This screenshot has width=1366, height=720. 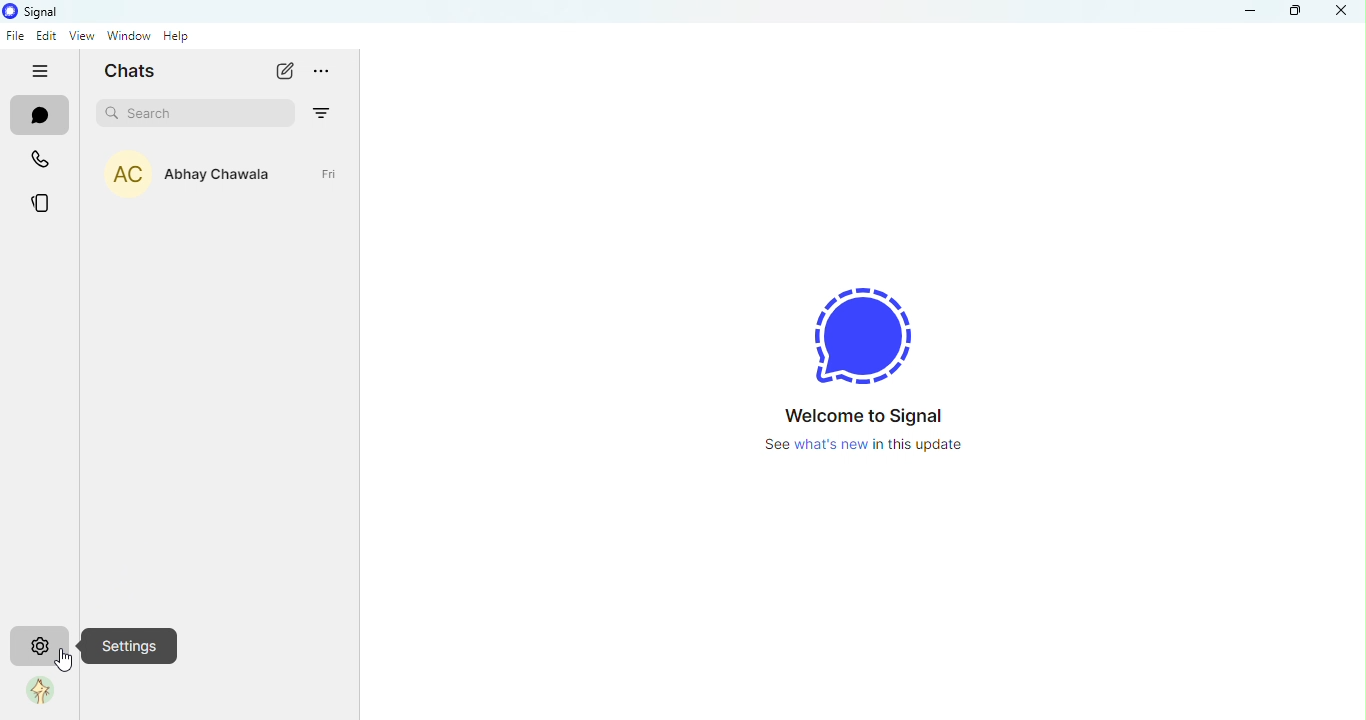 I want to click on chats, so click(x=138, y=74).